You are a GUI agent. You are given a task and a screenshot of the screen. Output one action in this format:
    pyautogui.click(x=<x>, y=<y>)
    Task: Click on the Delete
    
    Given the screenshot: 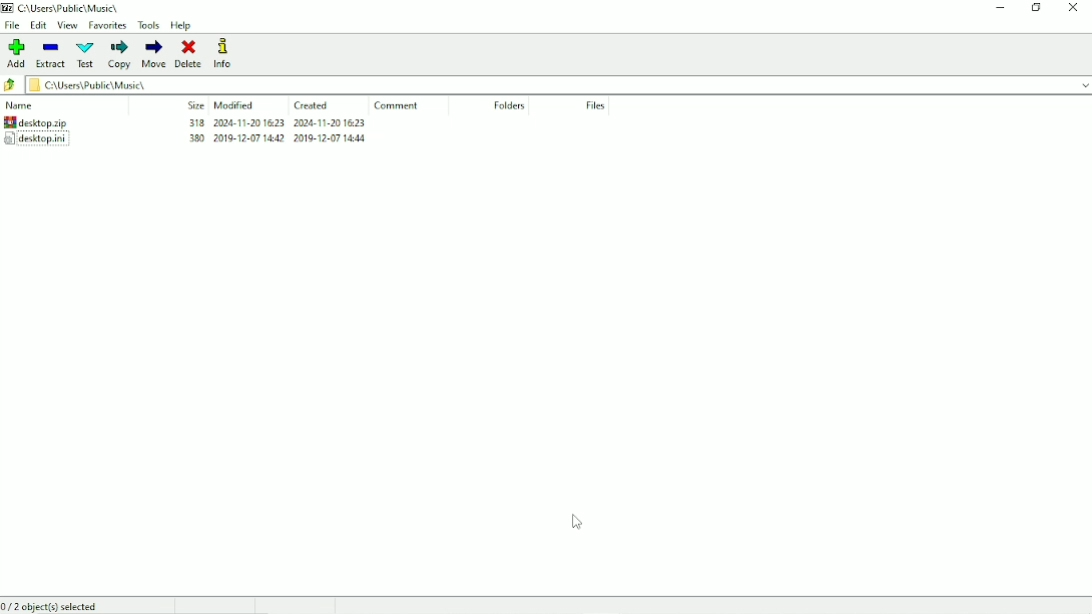 What is the action you would take?
    pyautogui.click(x=189, y=54)
    